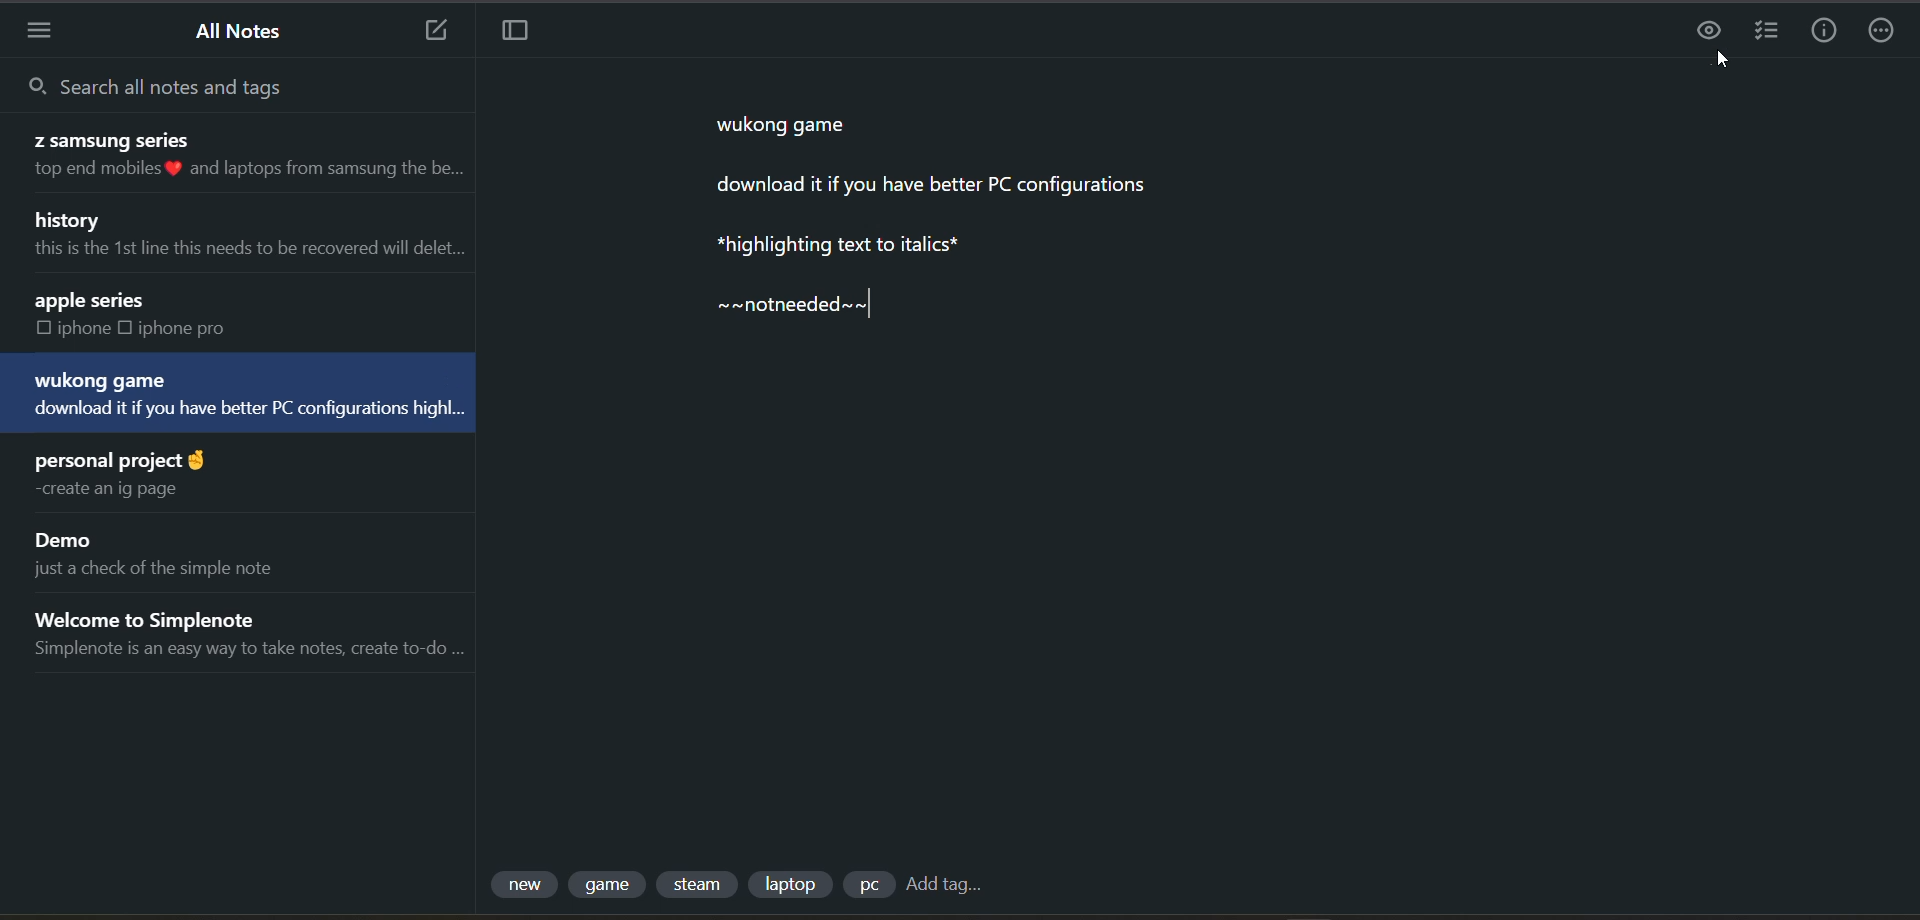  Describe the element at coordinates (150, 313) in the screenshot. I see `note title and preview` at that location.